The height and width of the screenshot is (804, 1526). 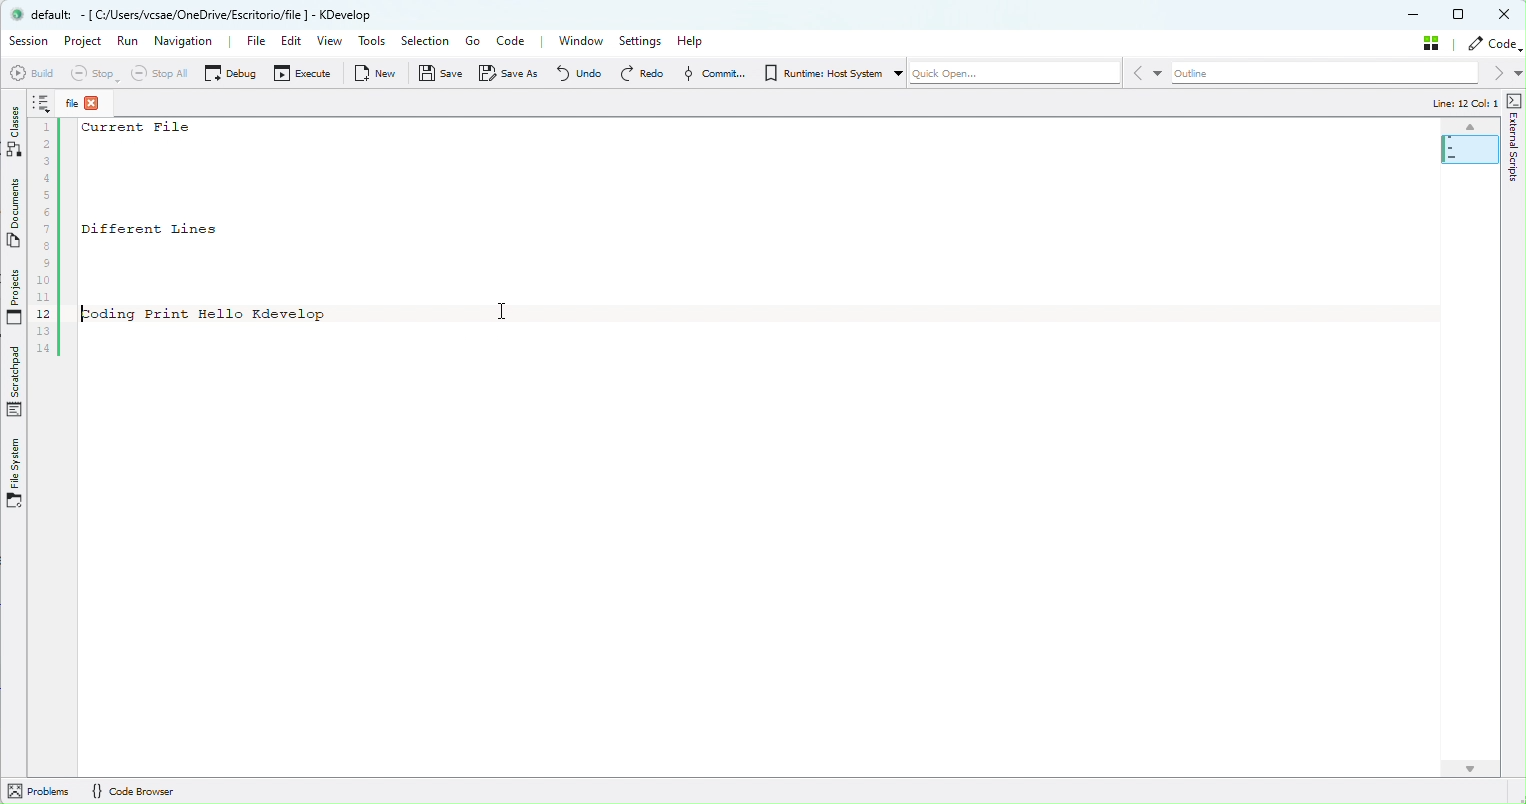 What do you see at coordinates (210, 241) in the screenshot?
I see `1urrent Files234567| Different Lines5s10112| coding Print Hello Kdevelop|1314` at bounding box center [210, 241].